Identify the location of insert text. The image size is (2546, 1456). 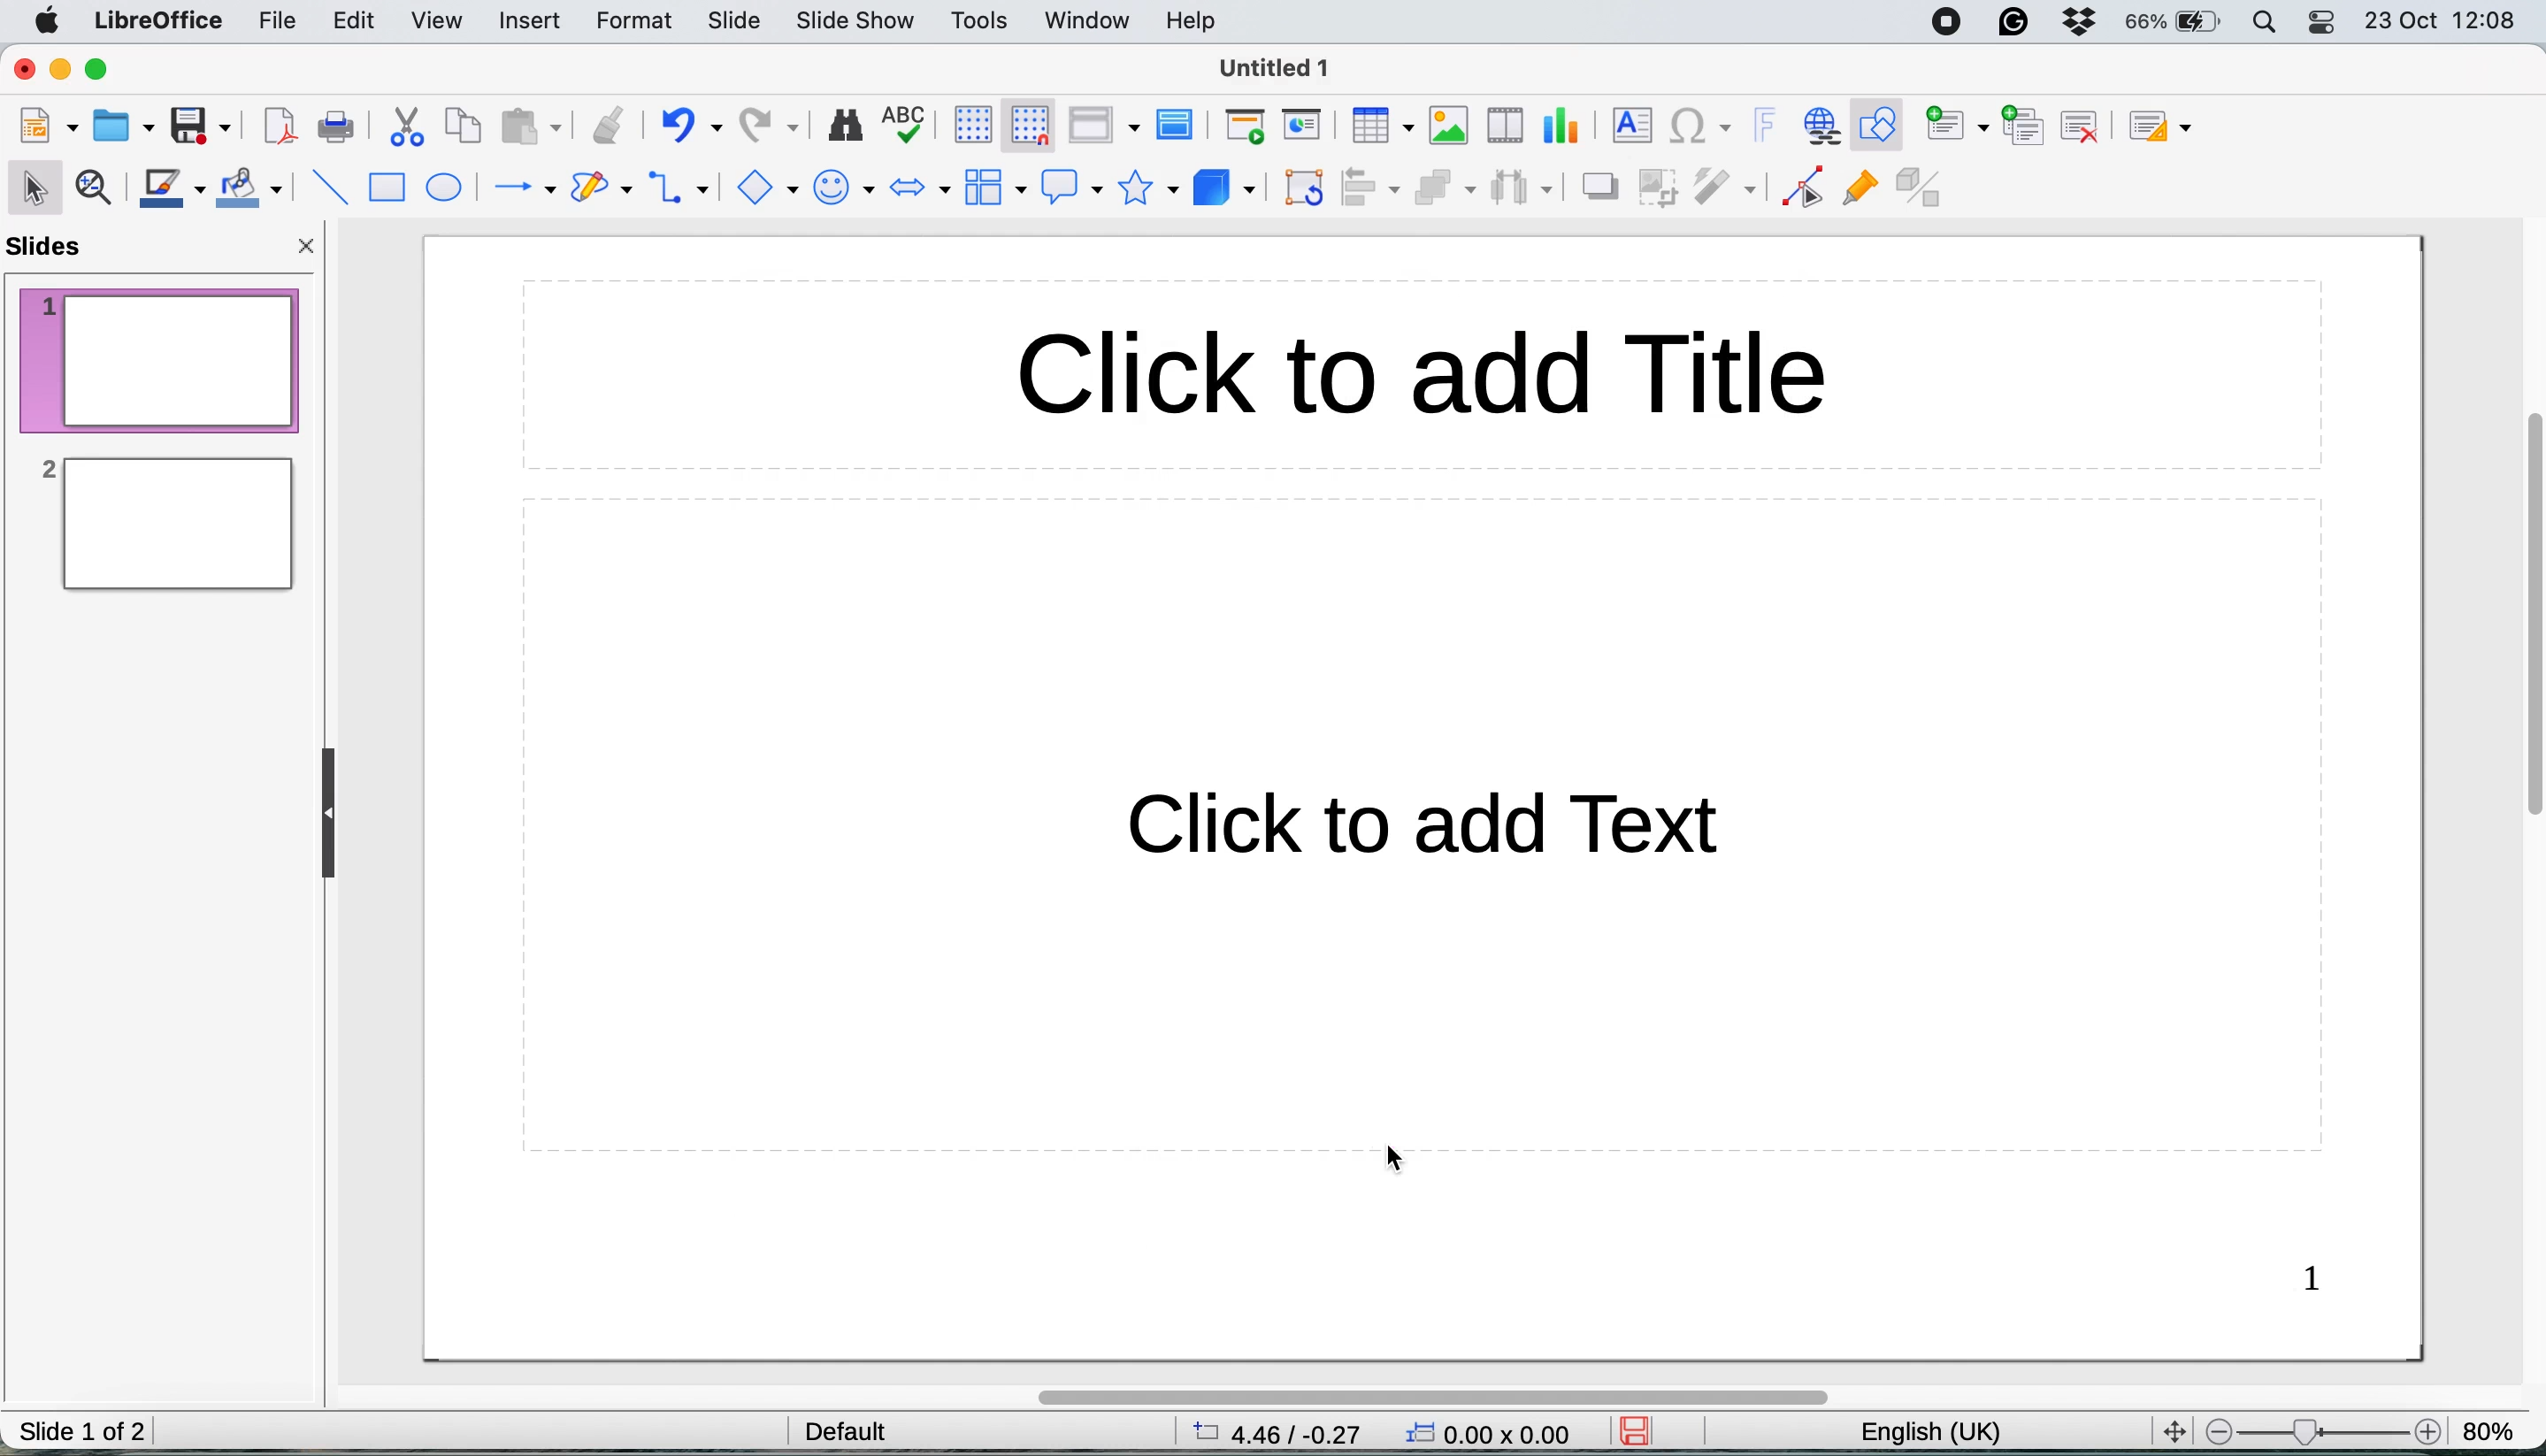
(1628, 124).